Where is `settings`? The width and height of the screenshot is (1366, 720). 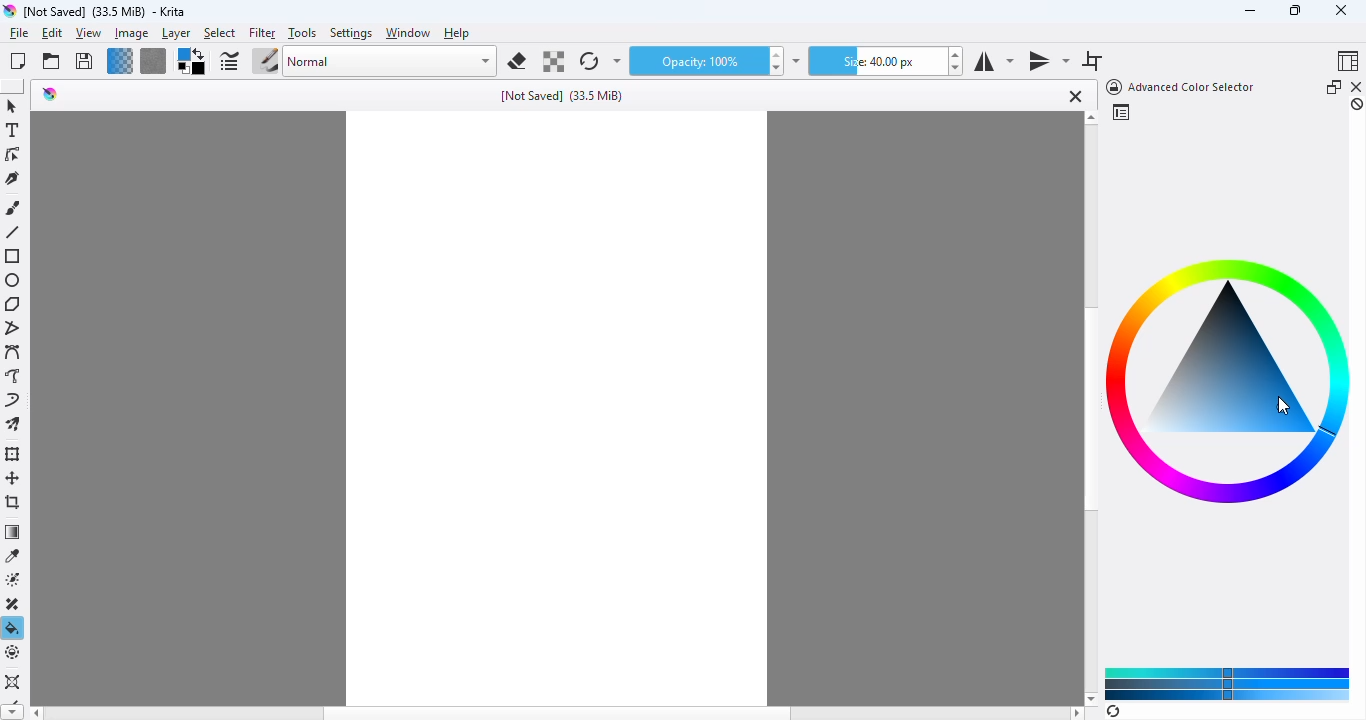 settings is located at coordinates (352, 34).